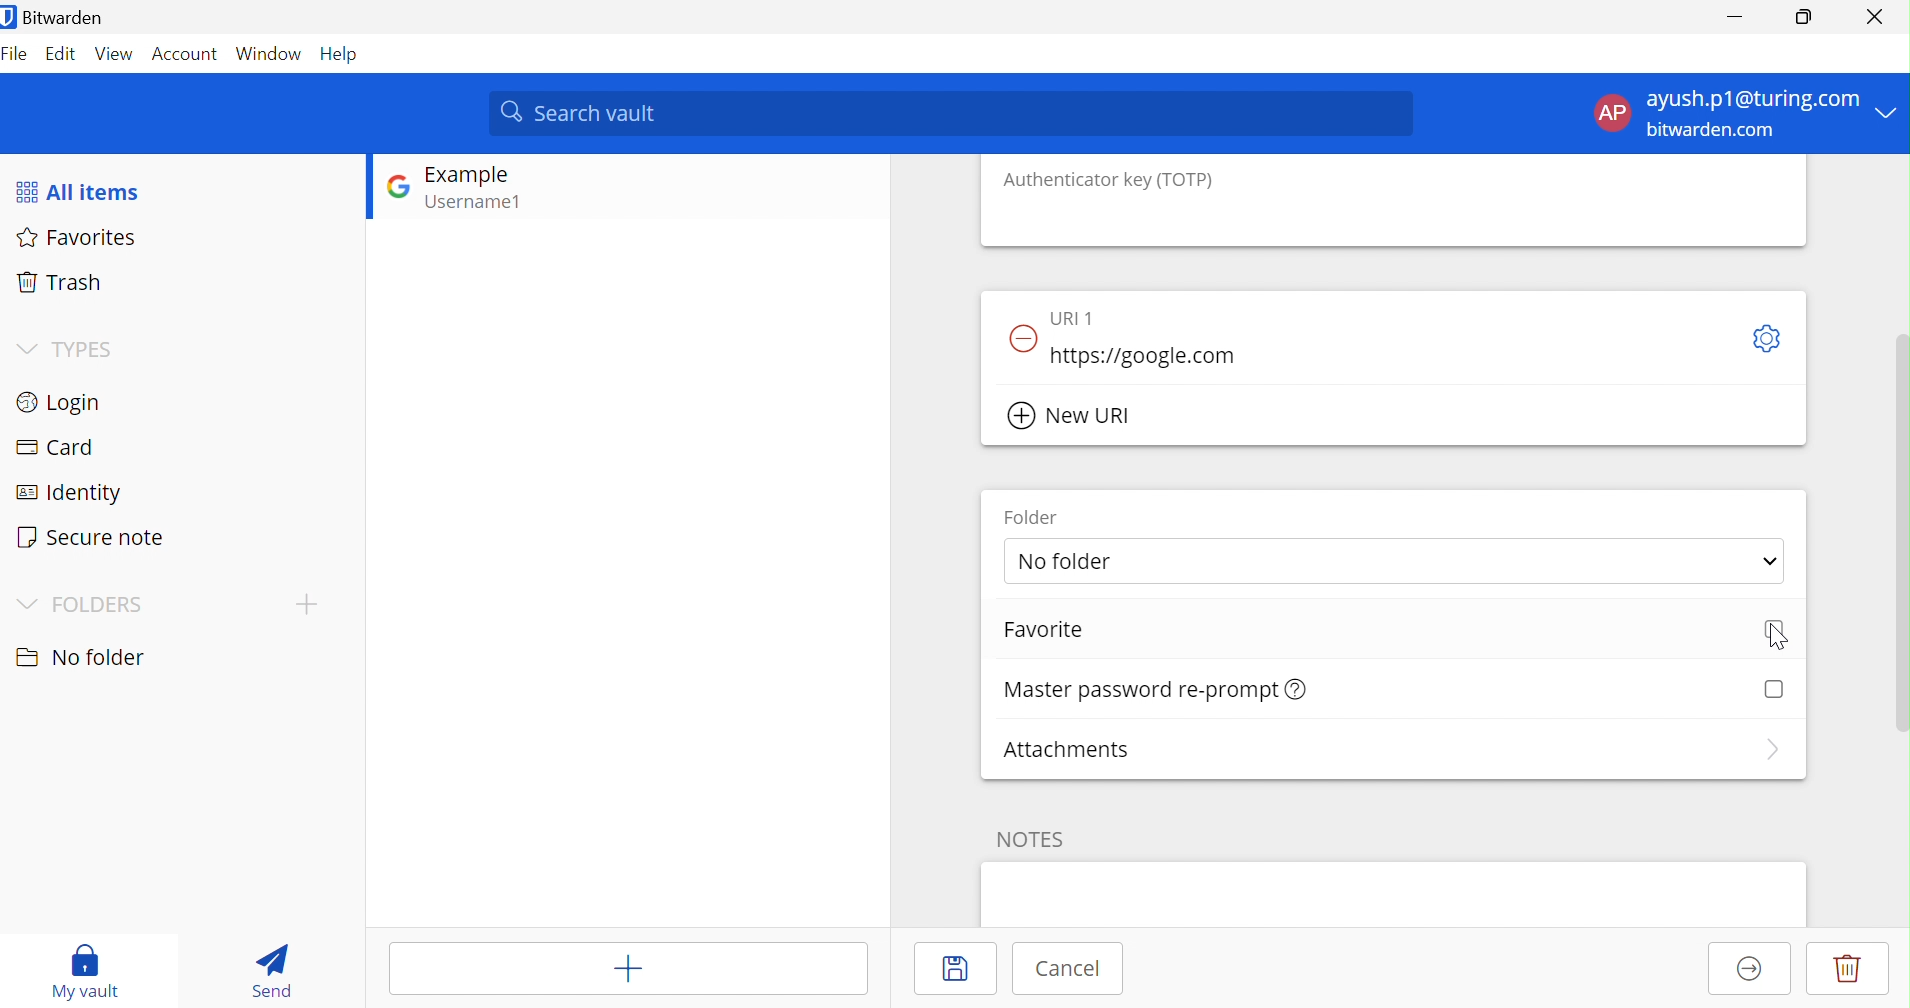 This screenshot has height=1008, width=1910. Describe the element at coordinates (87, 969) in the screenshot. I see `My vault` at that location.